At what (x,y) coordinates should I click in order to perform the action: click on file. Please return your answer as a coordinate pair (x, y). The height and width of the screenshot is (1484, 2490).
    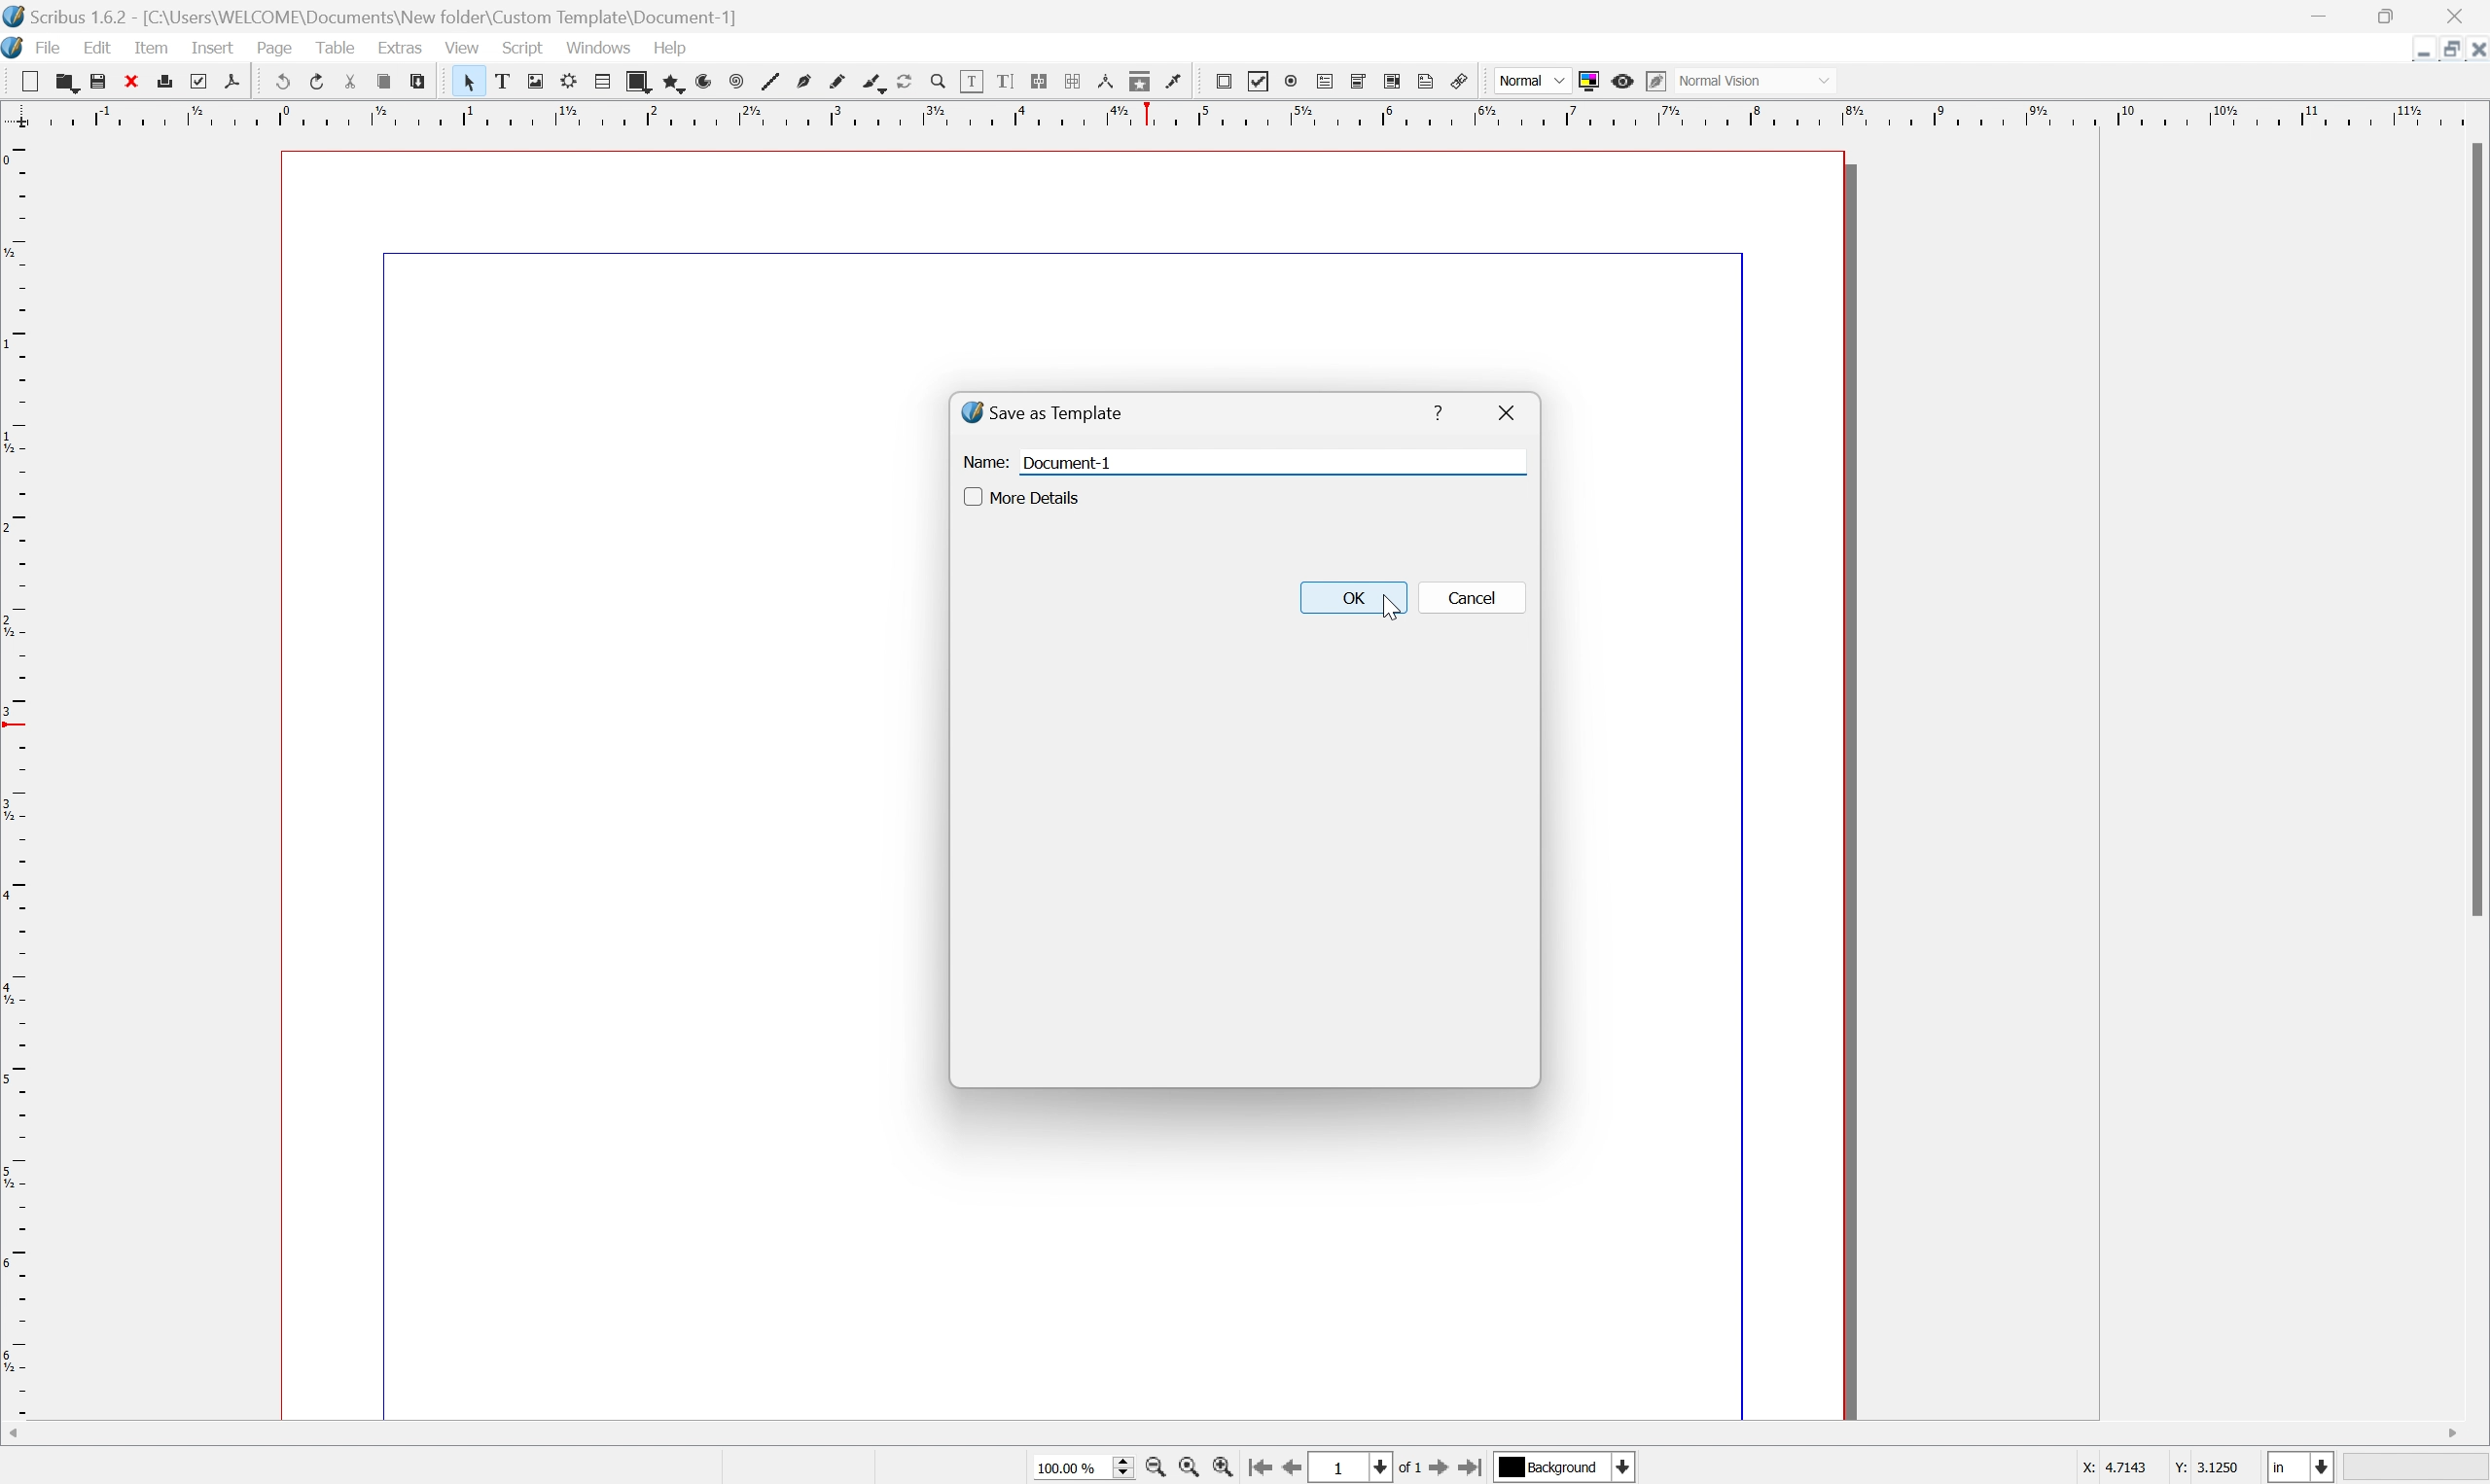
    Looking at the image, I should click on (52, 46).